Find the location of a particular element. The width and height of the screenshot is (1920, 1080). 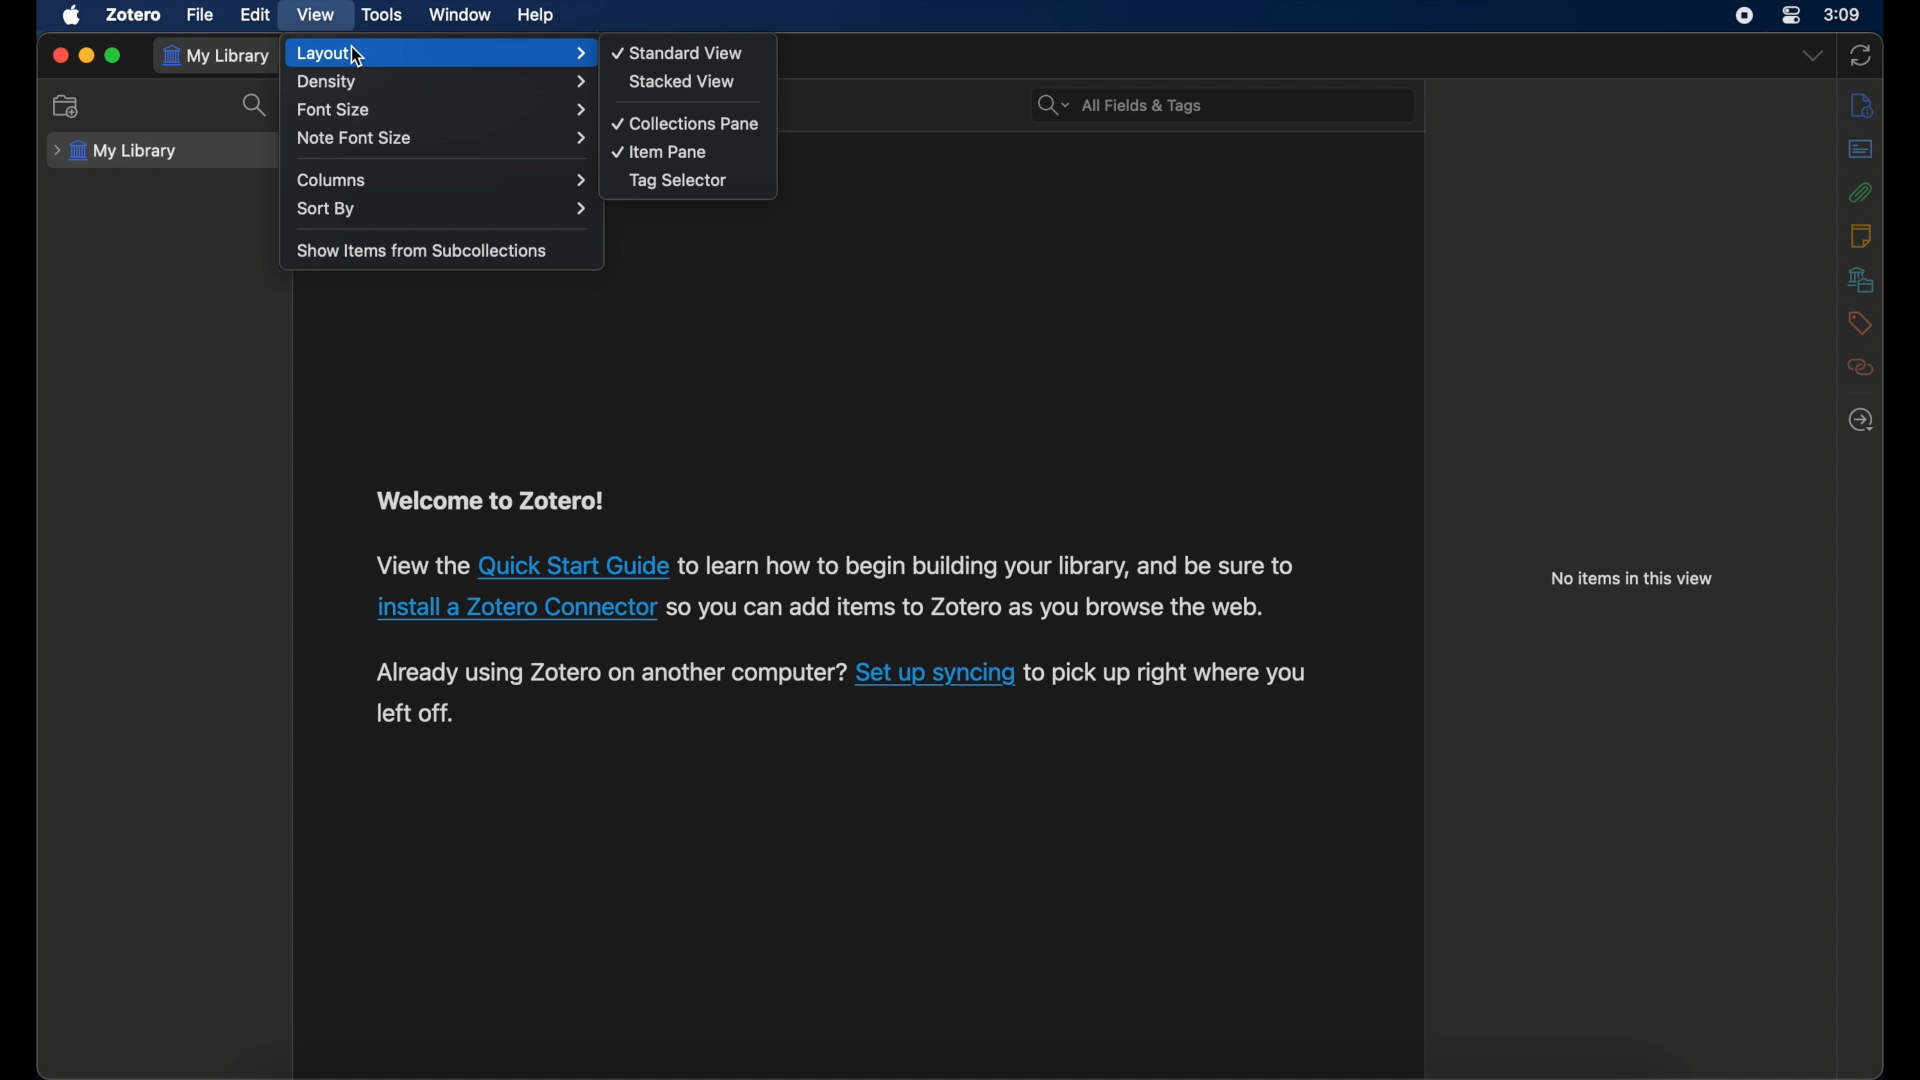

notes is located at coordinates (1861, 235).